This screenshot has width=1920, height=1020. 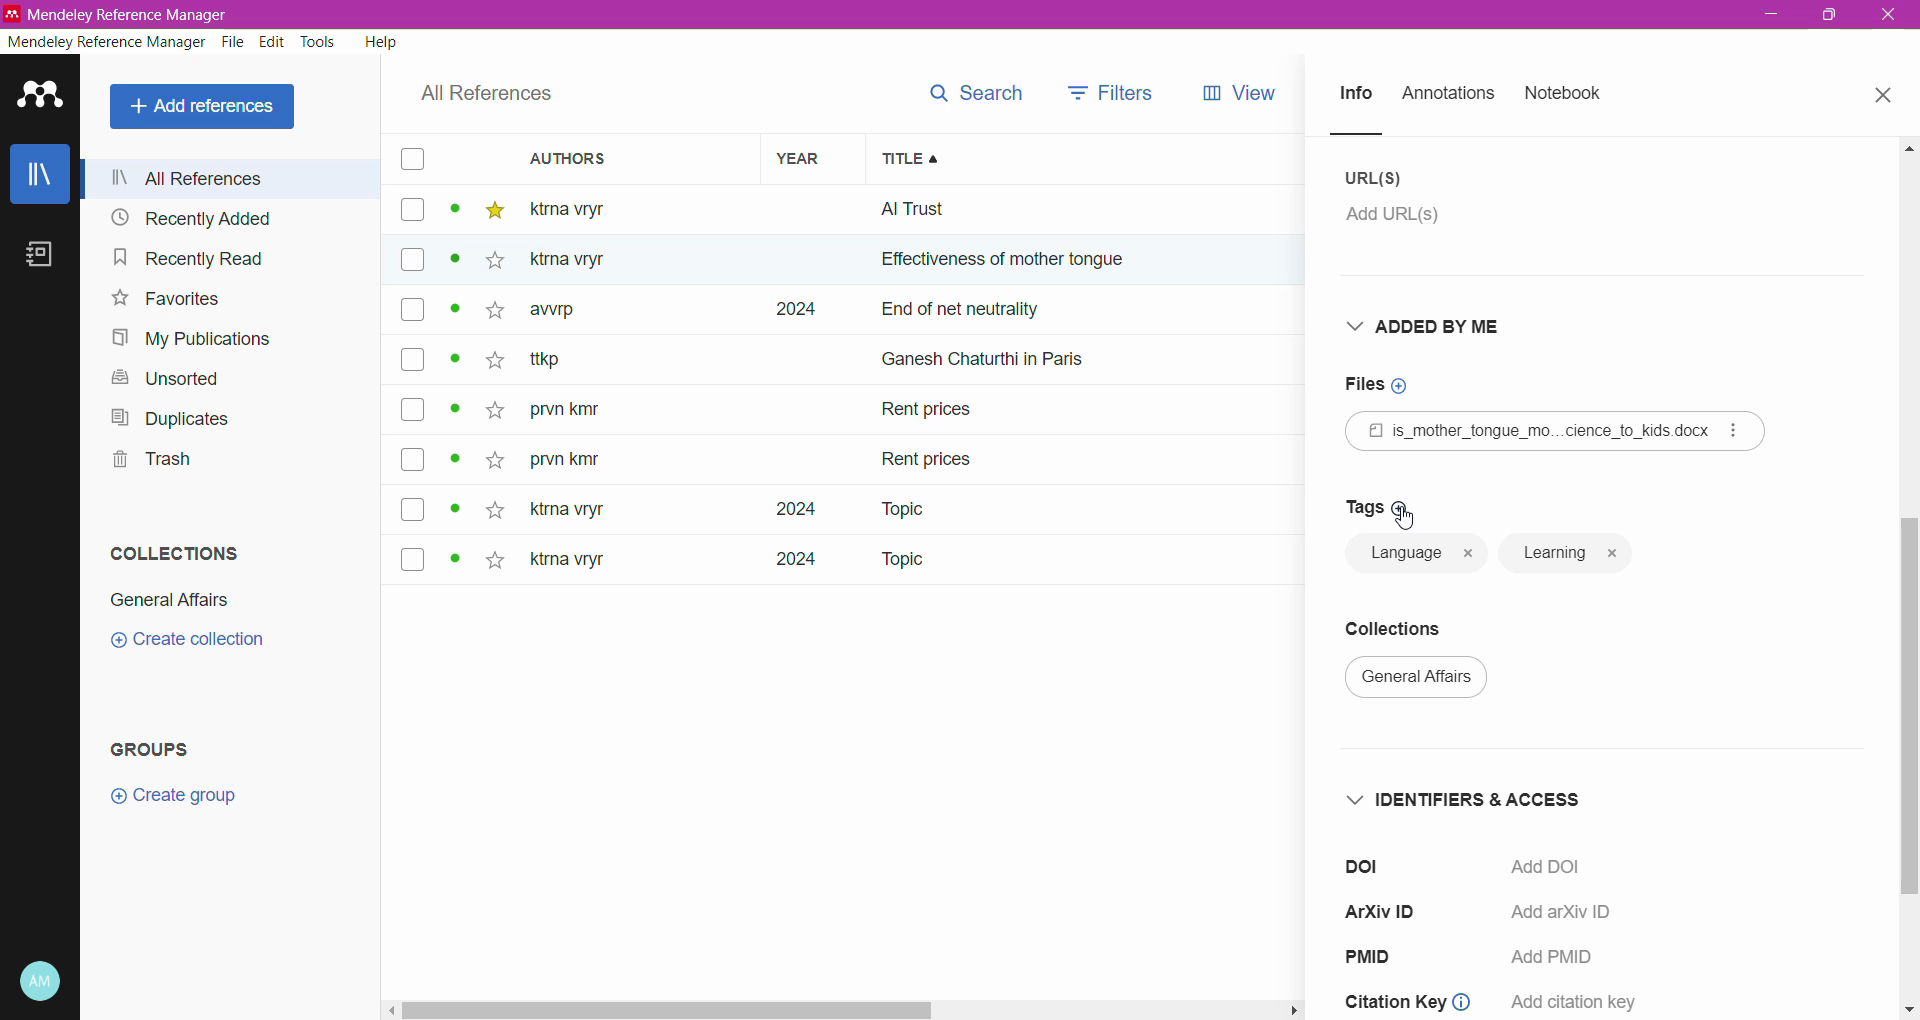 I want to click on star, so click(x=491, y=411).